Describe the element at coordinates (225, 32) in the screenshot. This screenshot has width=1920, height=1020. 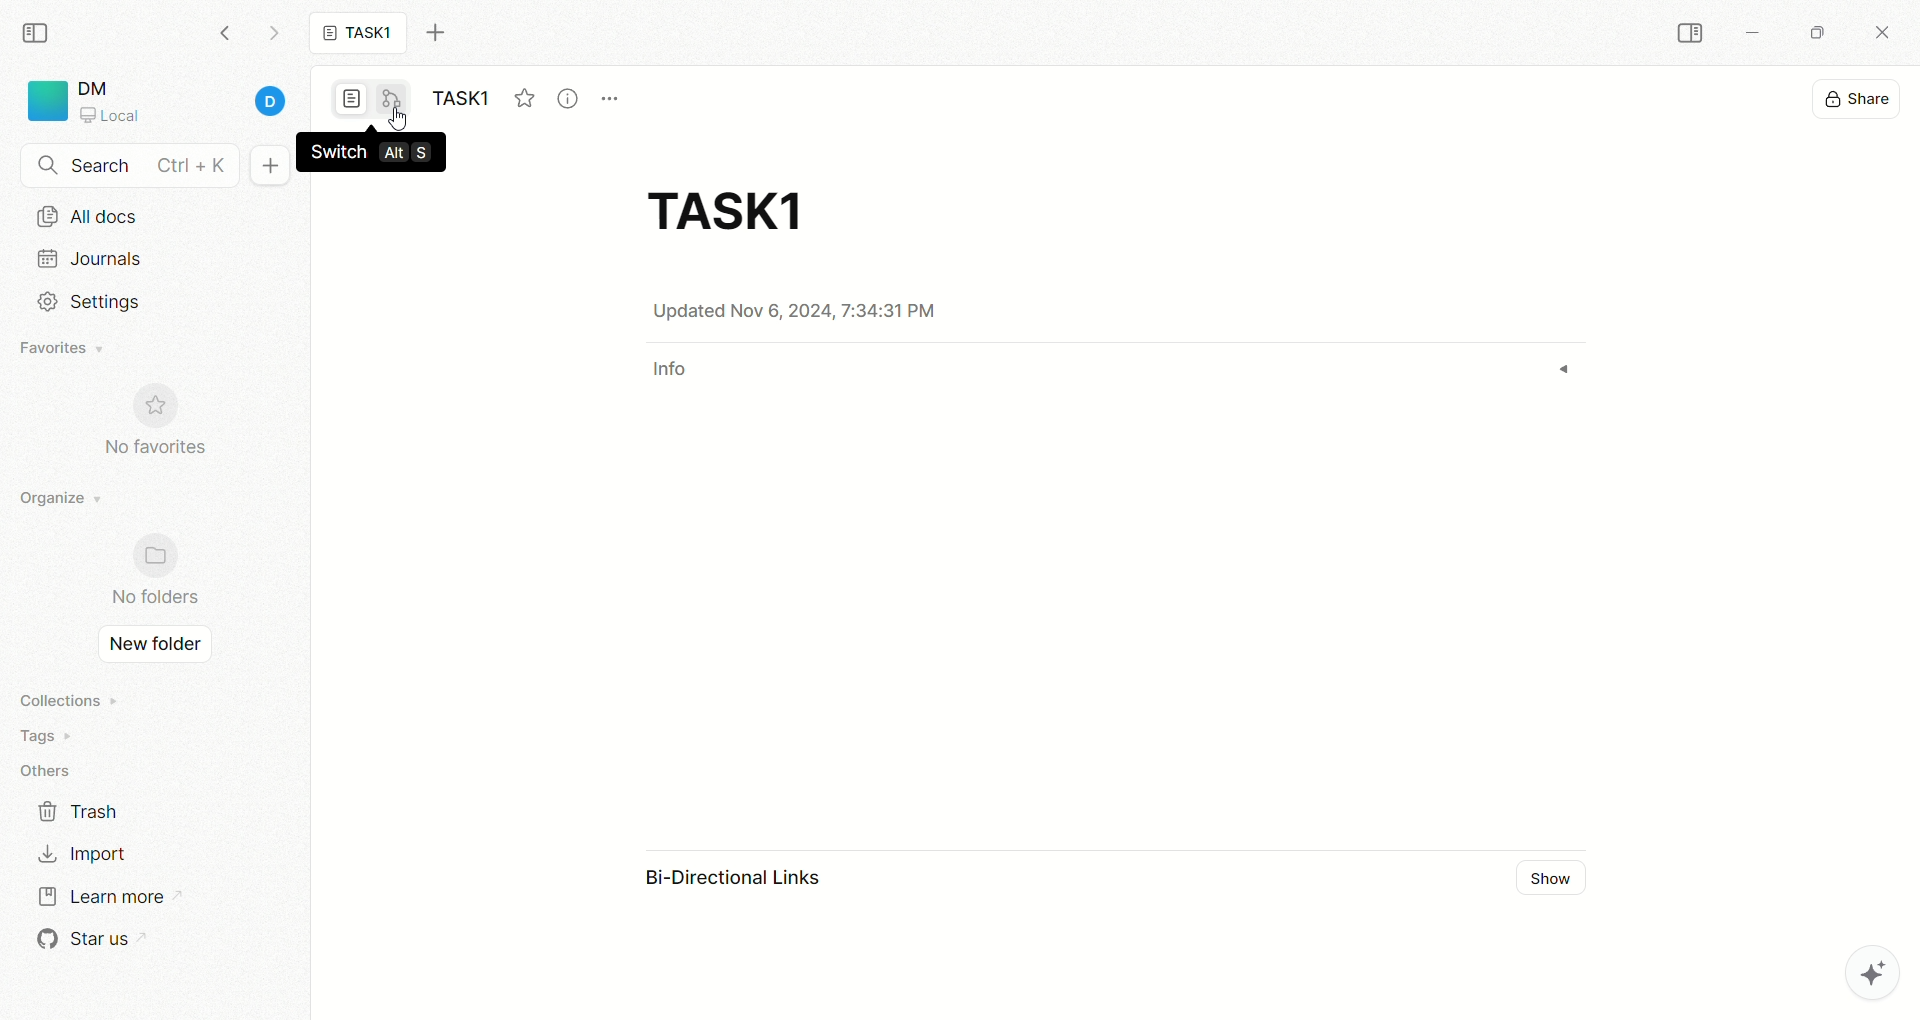
I see `go backward` at that location.